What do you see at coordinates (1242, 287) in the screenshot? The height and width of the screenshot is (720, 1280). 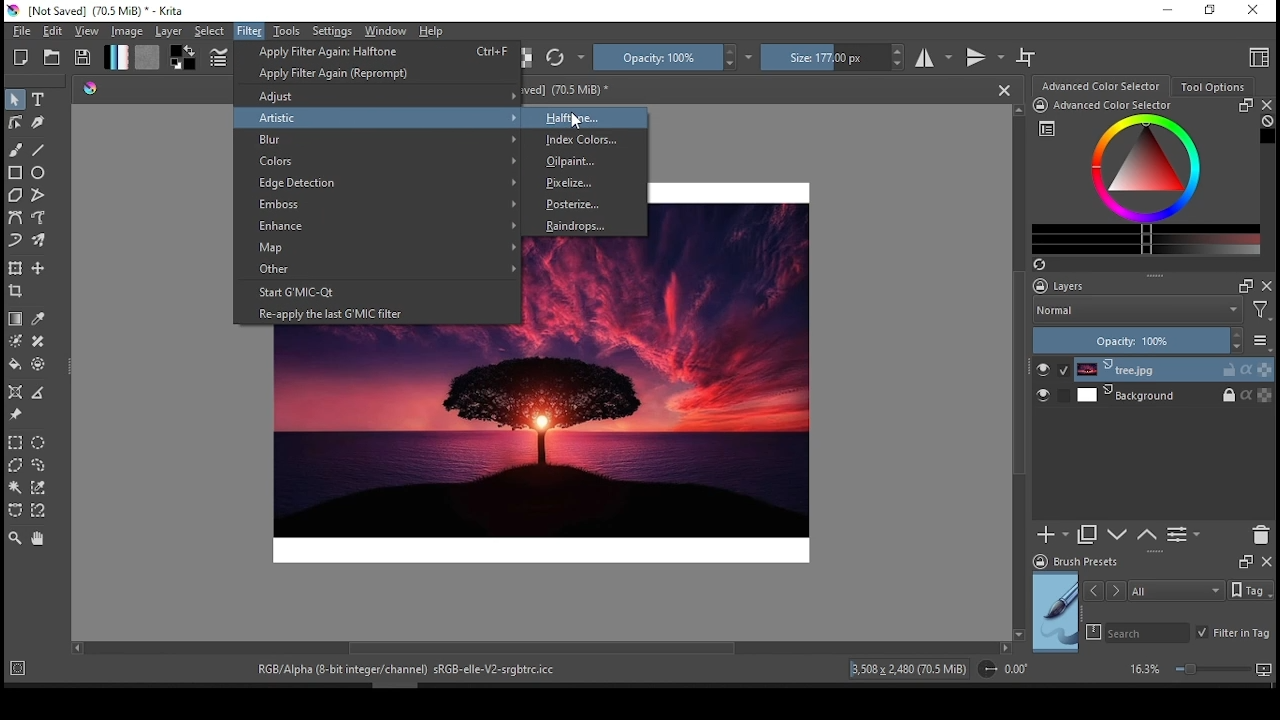 I see `Frame` at bounding box center [1242, 287].